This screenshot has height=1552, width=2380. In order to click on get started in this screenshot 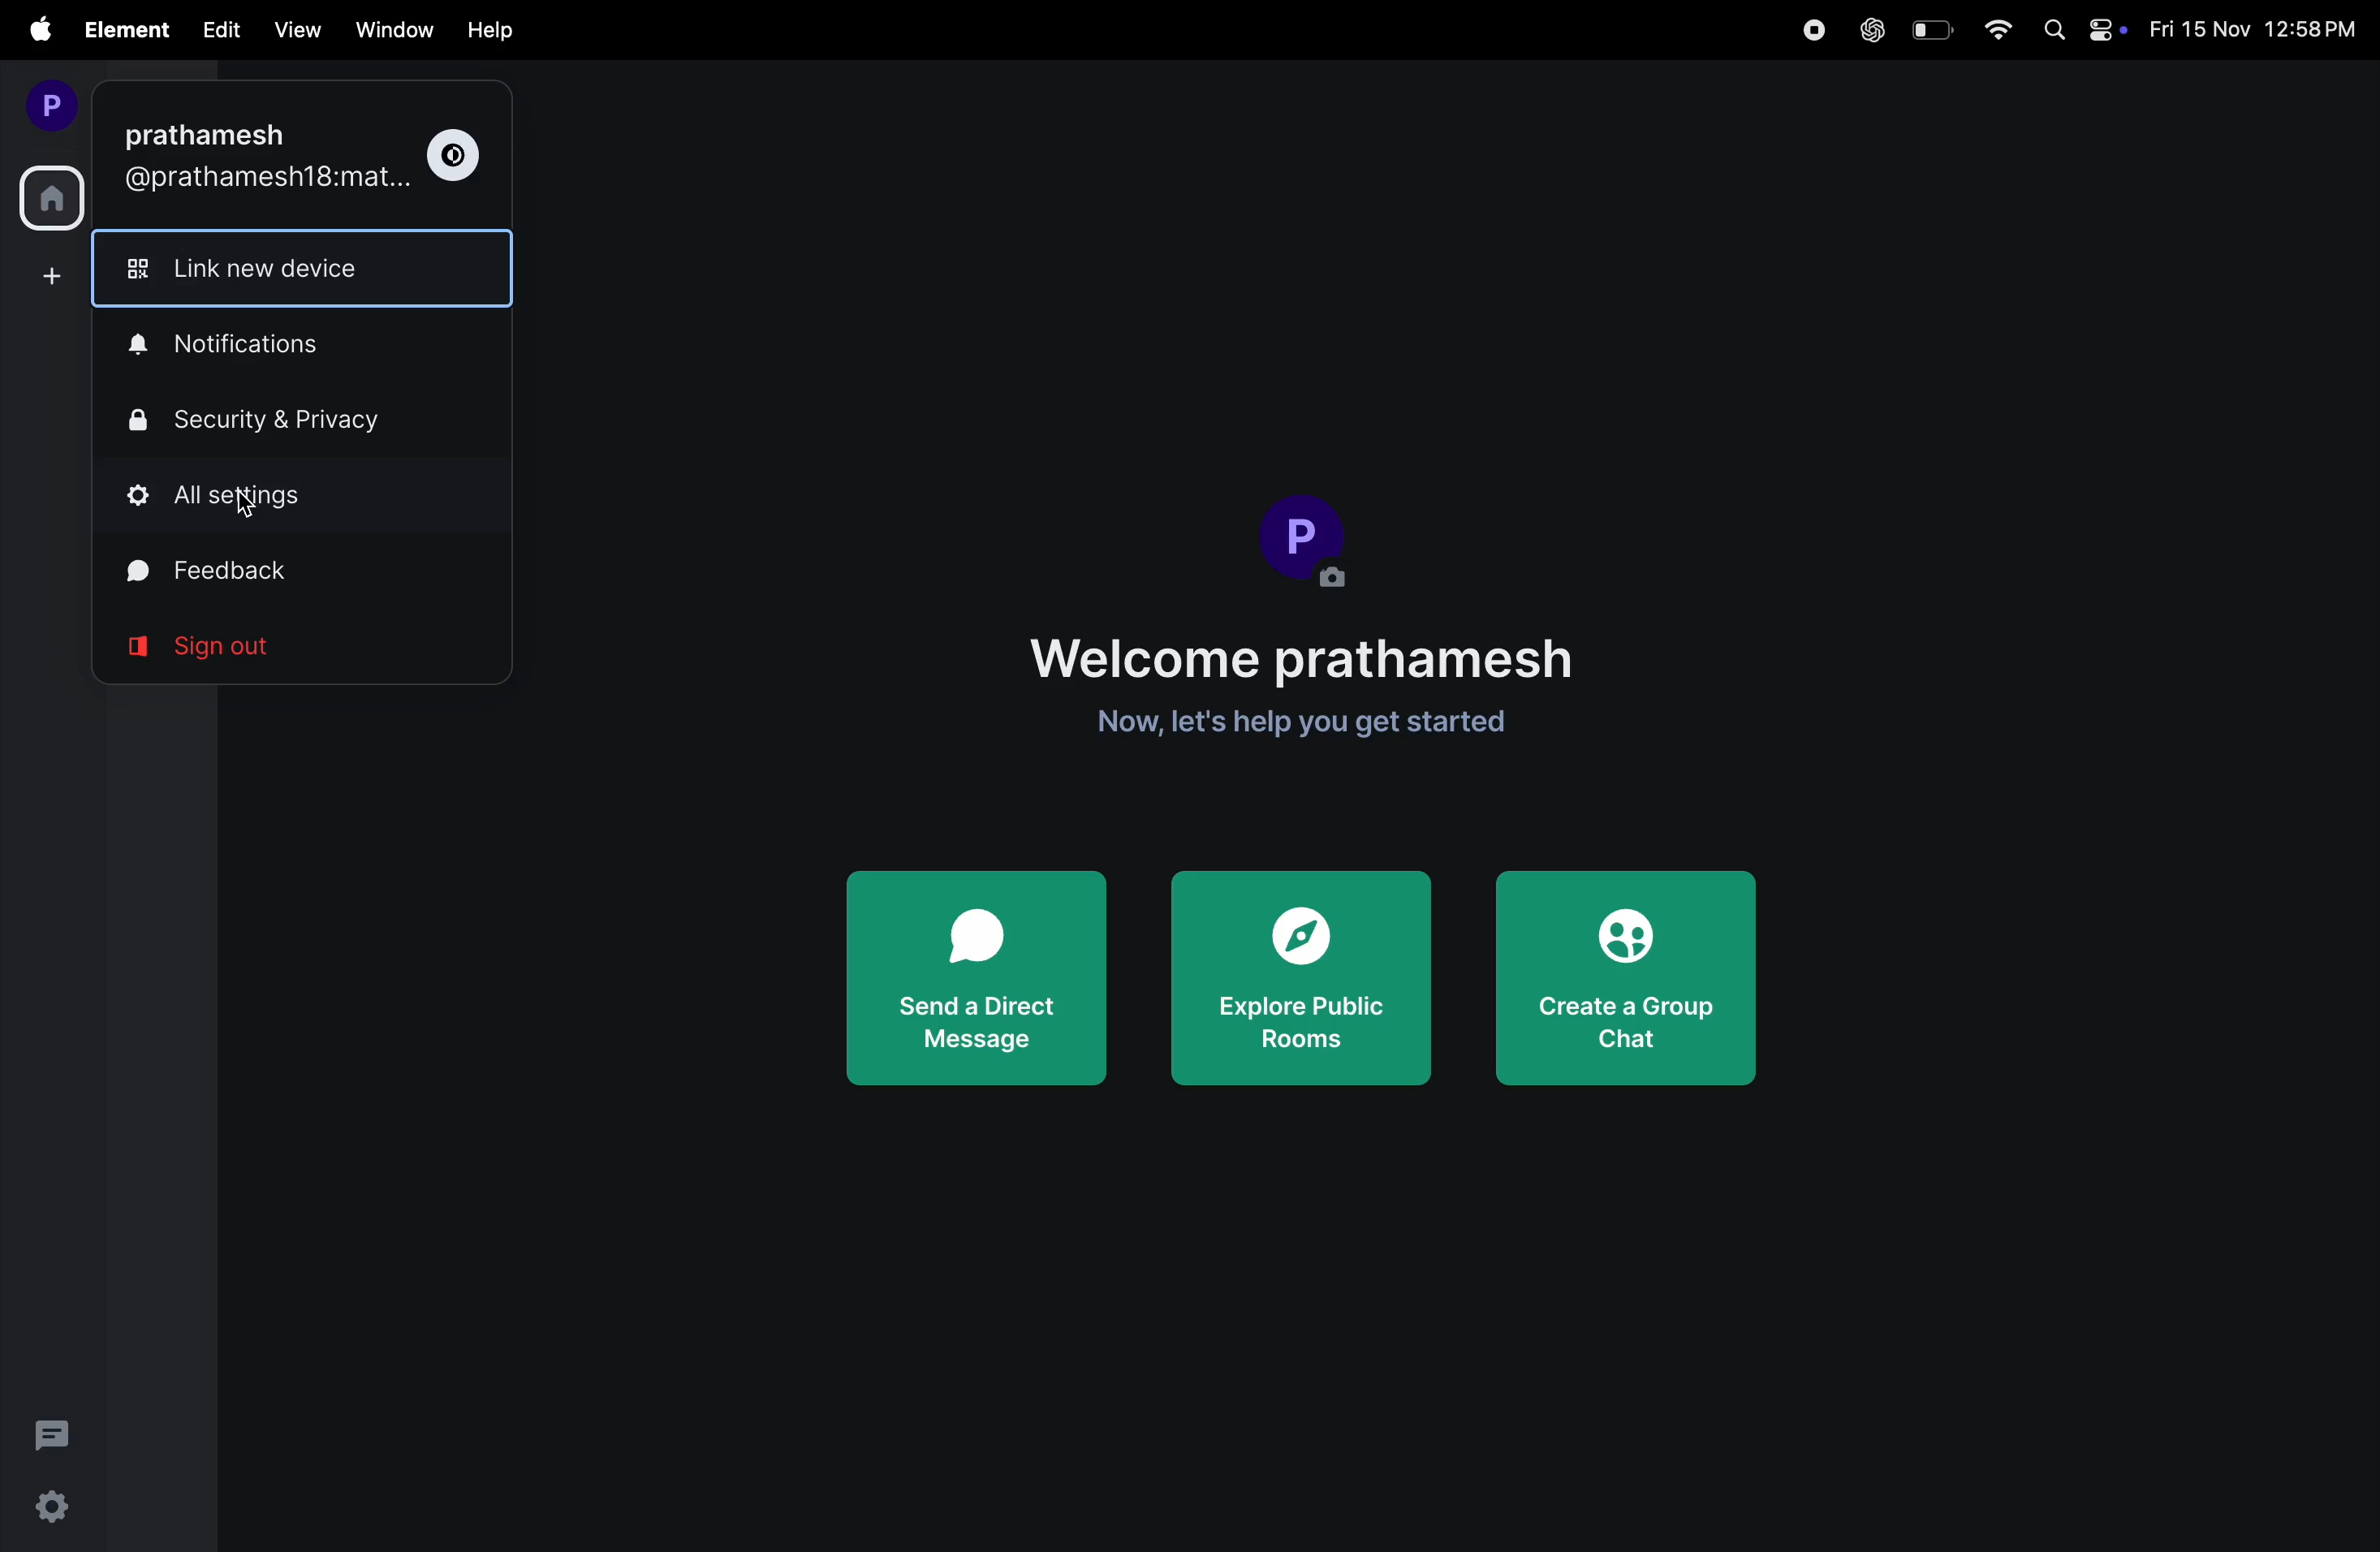, I will do `click(1305, 727)`.